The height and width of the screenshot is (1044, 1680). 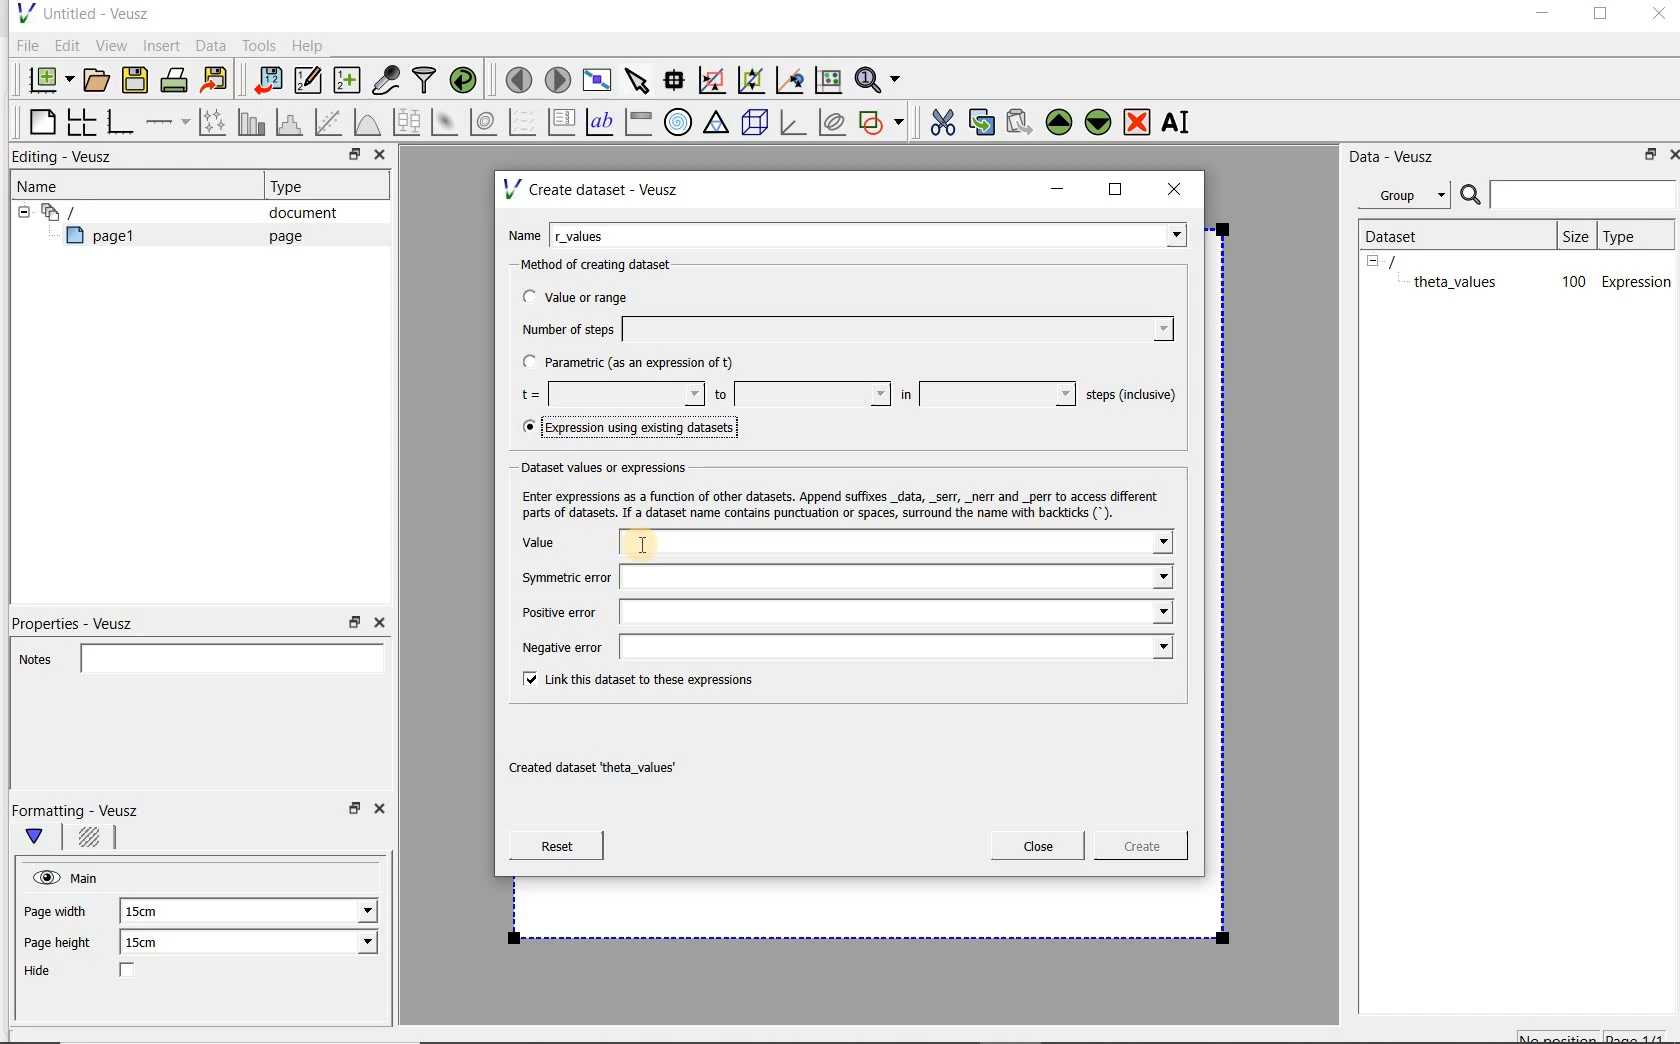 What do you see at coordinates (292, 122) in the screenshot?
I see `histogram of a dataset` at bounding box center [292, 122].